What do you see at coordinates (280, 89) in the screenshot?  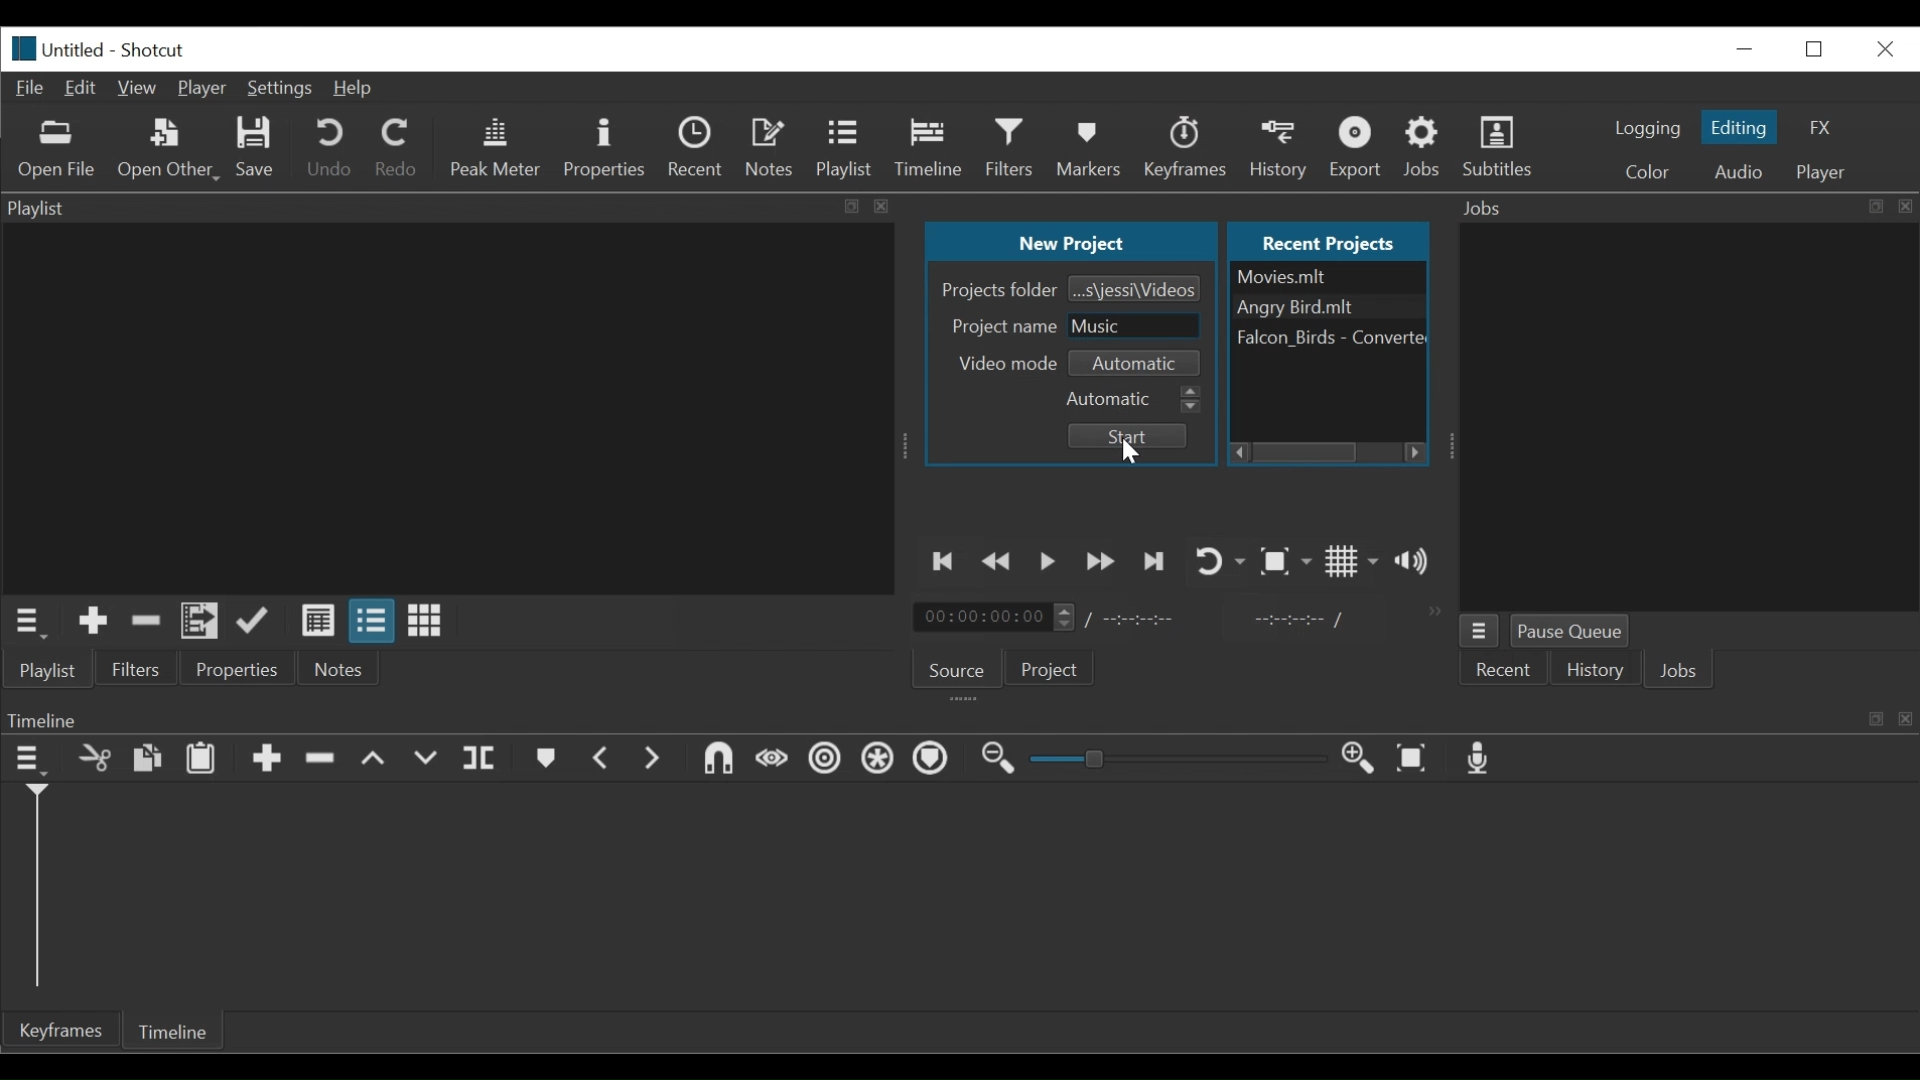 I see `Settings` at bounding box center [280, 89].